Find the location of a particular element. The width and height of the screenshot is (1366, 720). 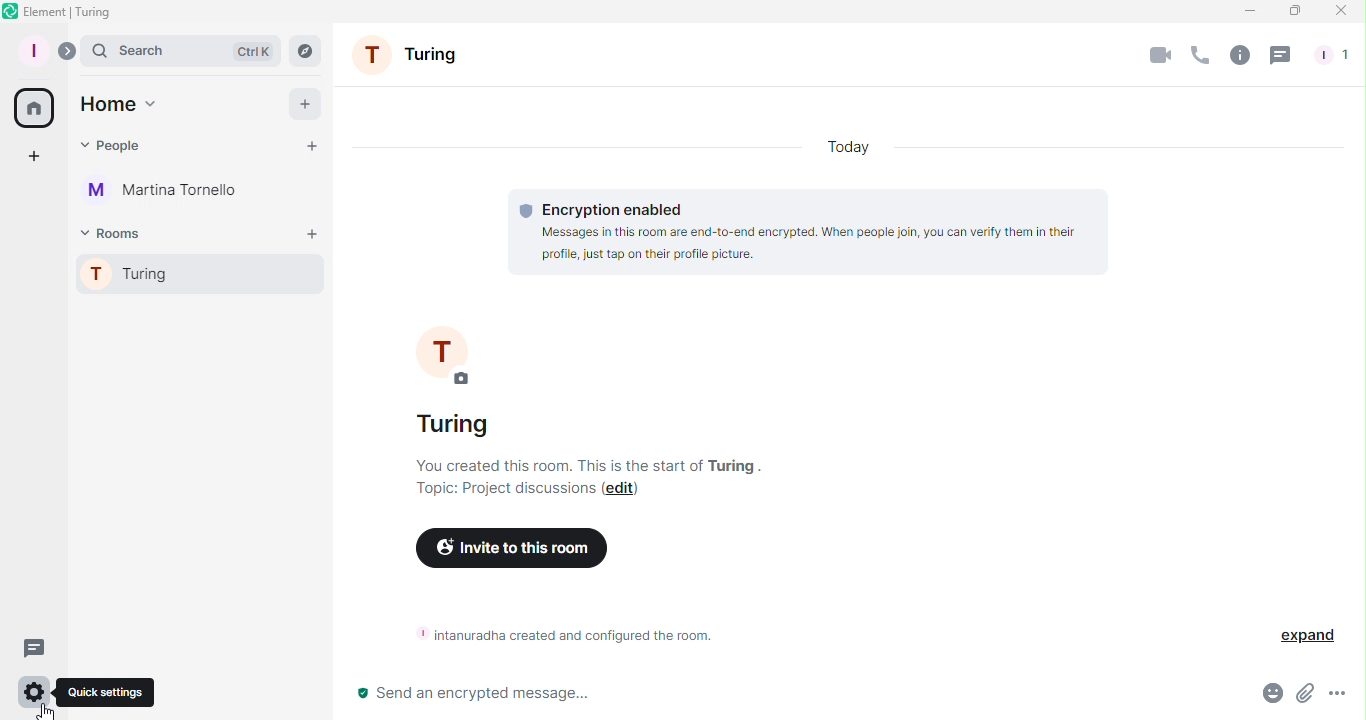

Profile is located at coordinates (34, 52).